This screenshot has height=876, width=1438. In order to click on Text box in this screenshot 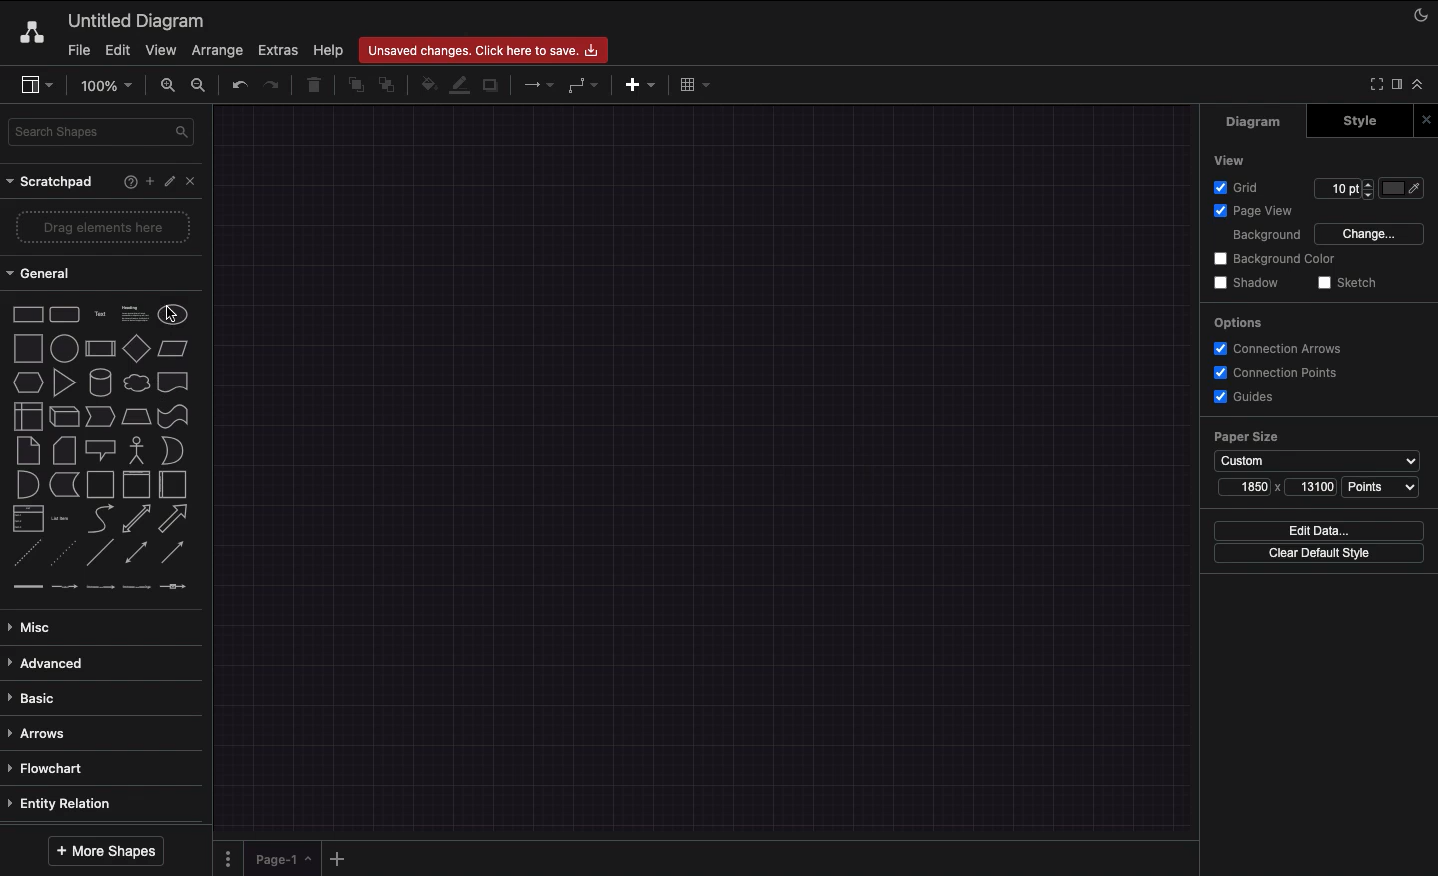, I will do `click(133, 314)`.